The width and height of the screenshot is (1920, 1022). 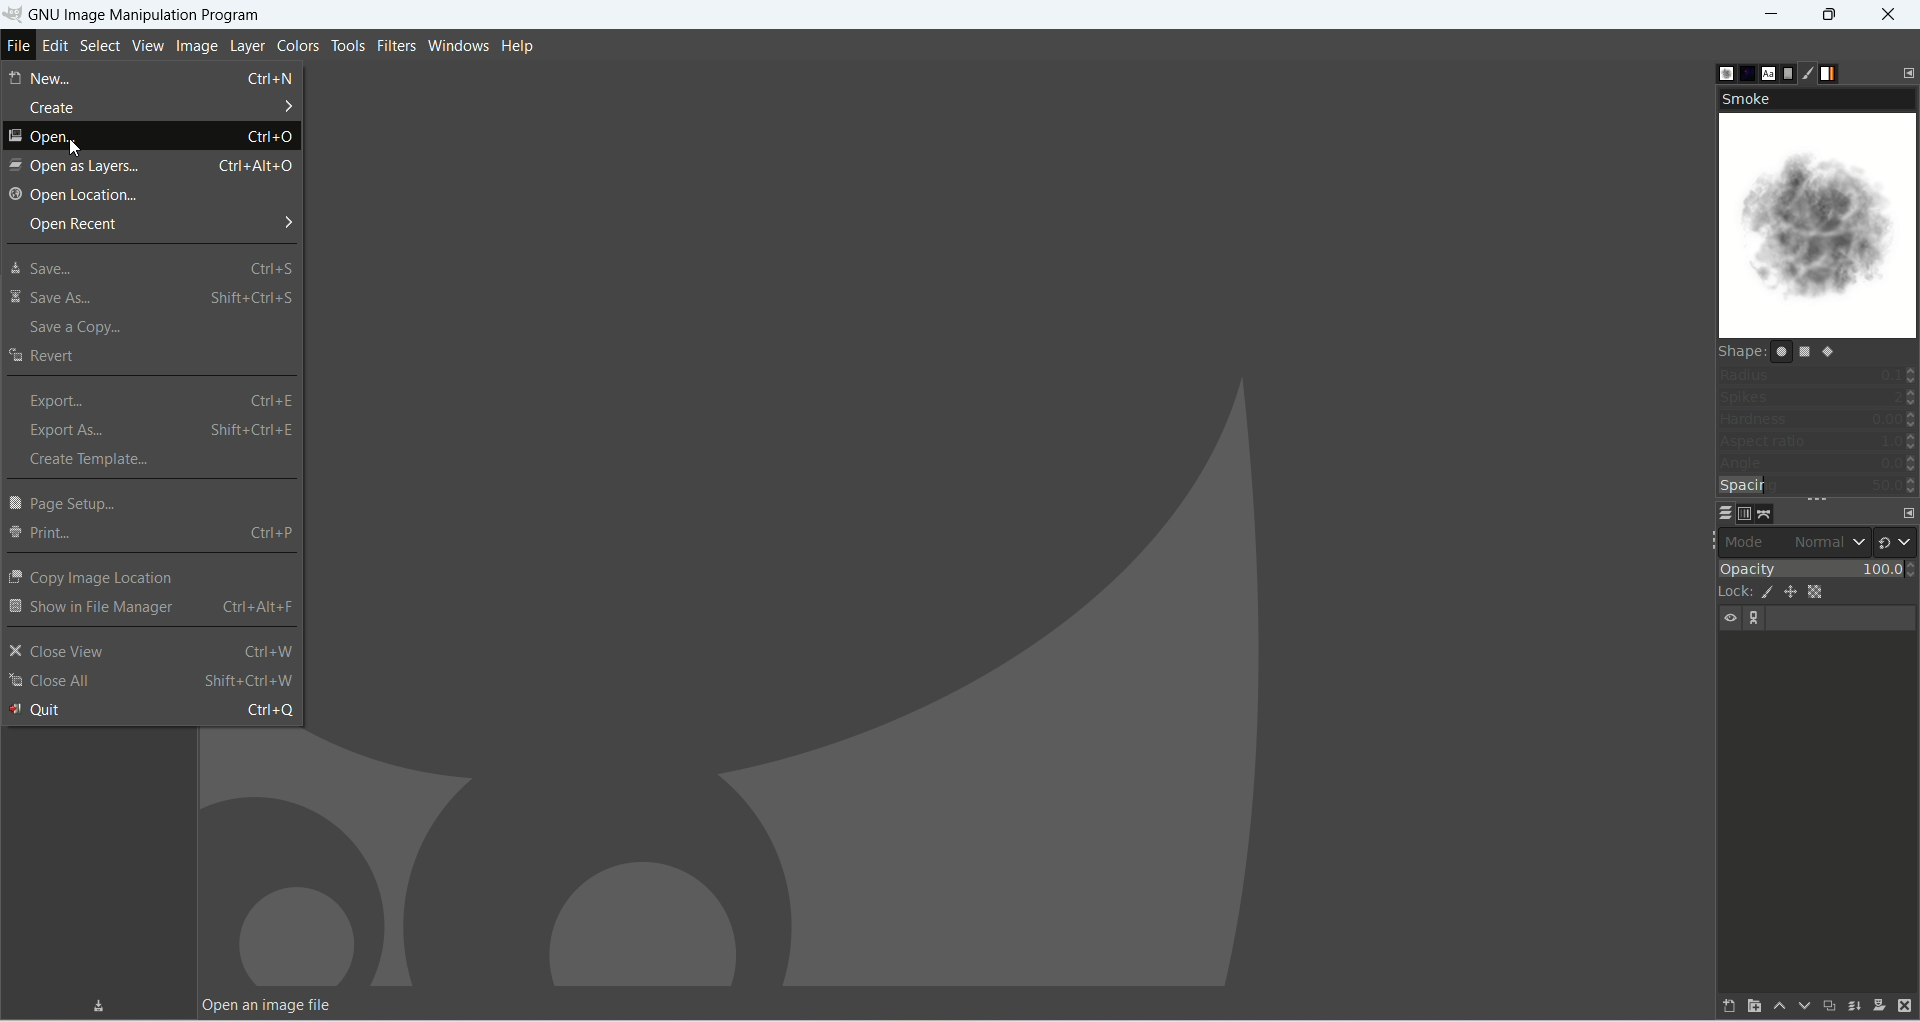 What do you see at coordinates (1724, 514) in the screenshot?
I see `layers` at bounding box center [1724, 514].